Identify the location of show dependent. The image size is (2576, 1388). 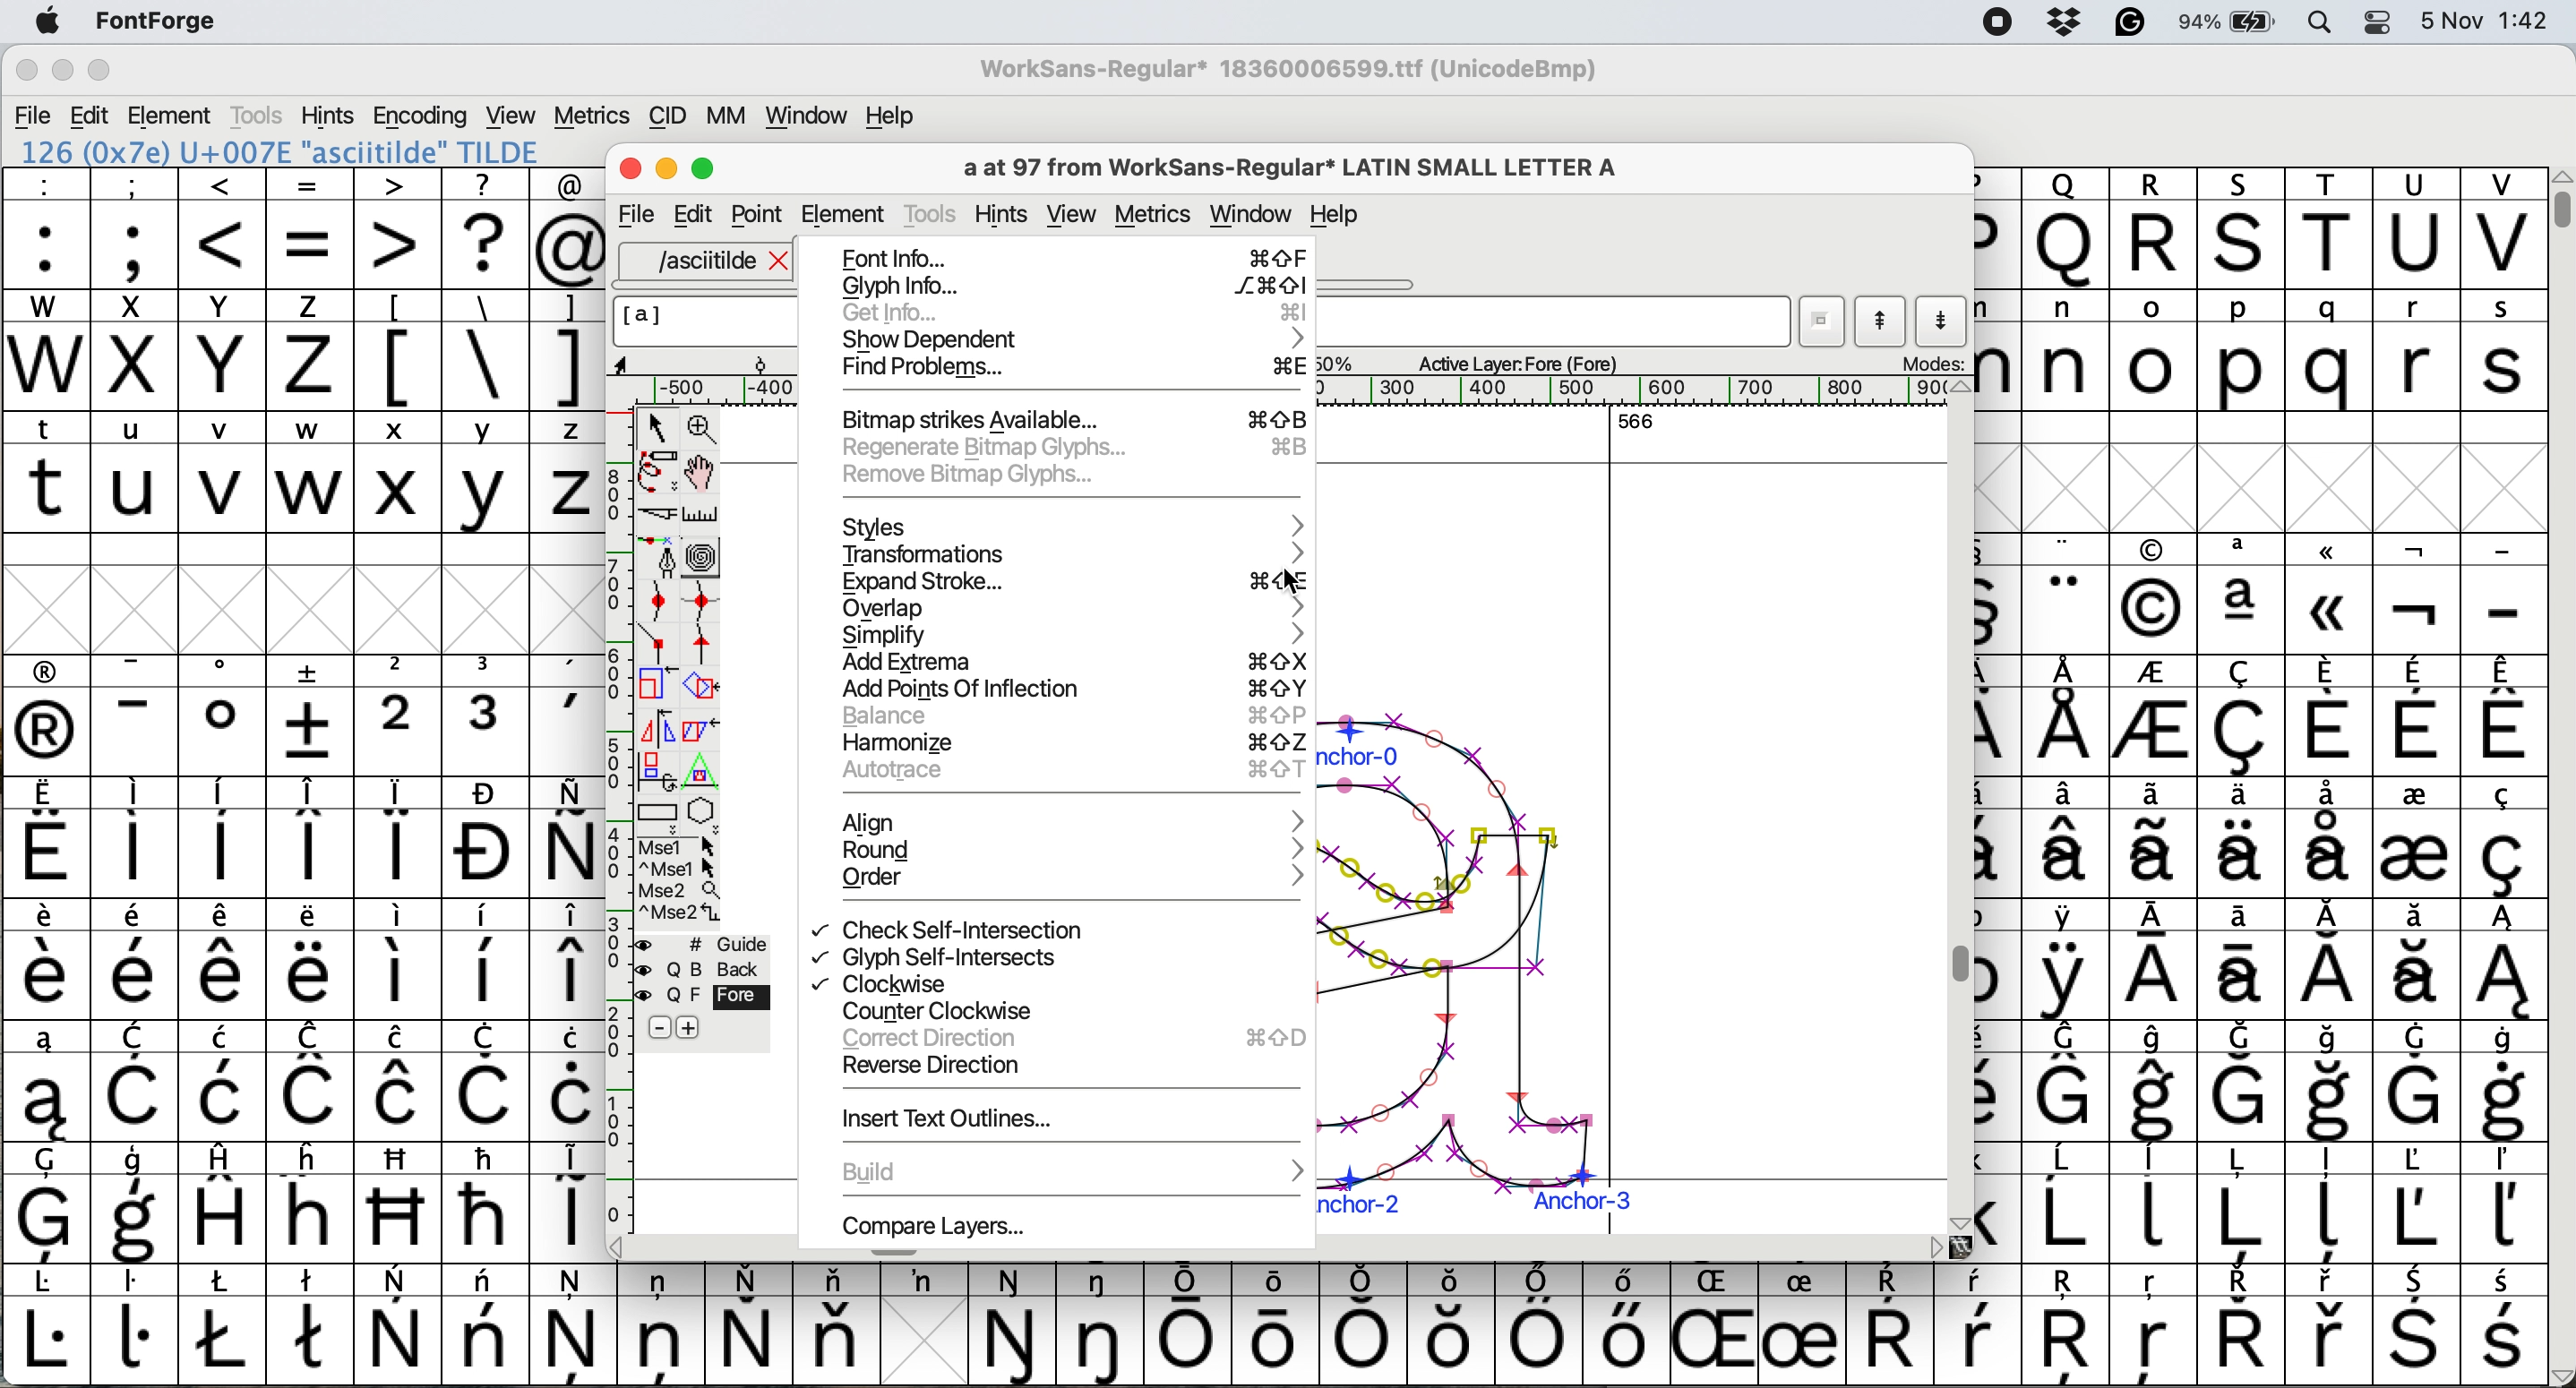
(1068, 336).